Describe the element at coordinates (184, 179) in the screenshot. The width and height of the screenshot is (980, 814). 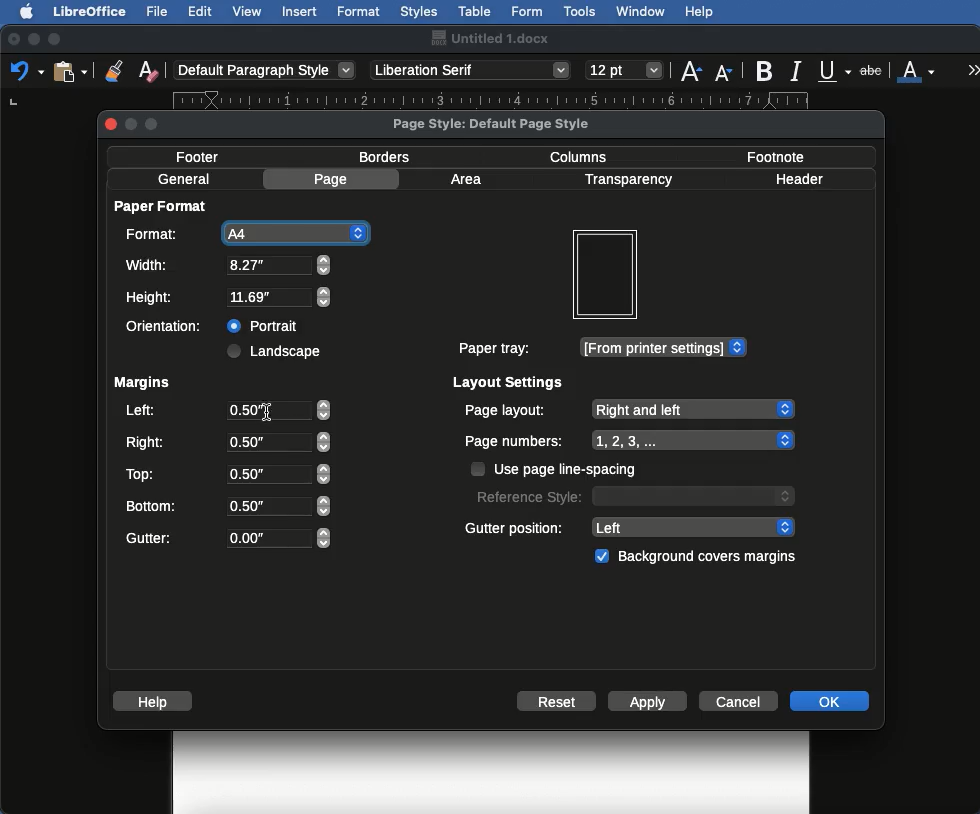
I see `General` at that location.